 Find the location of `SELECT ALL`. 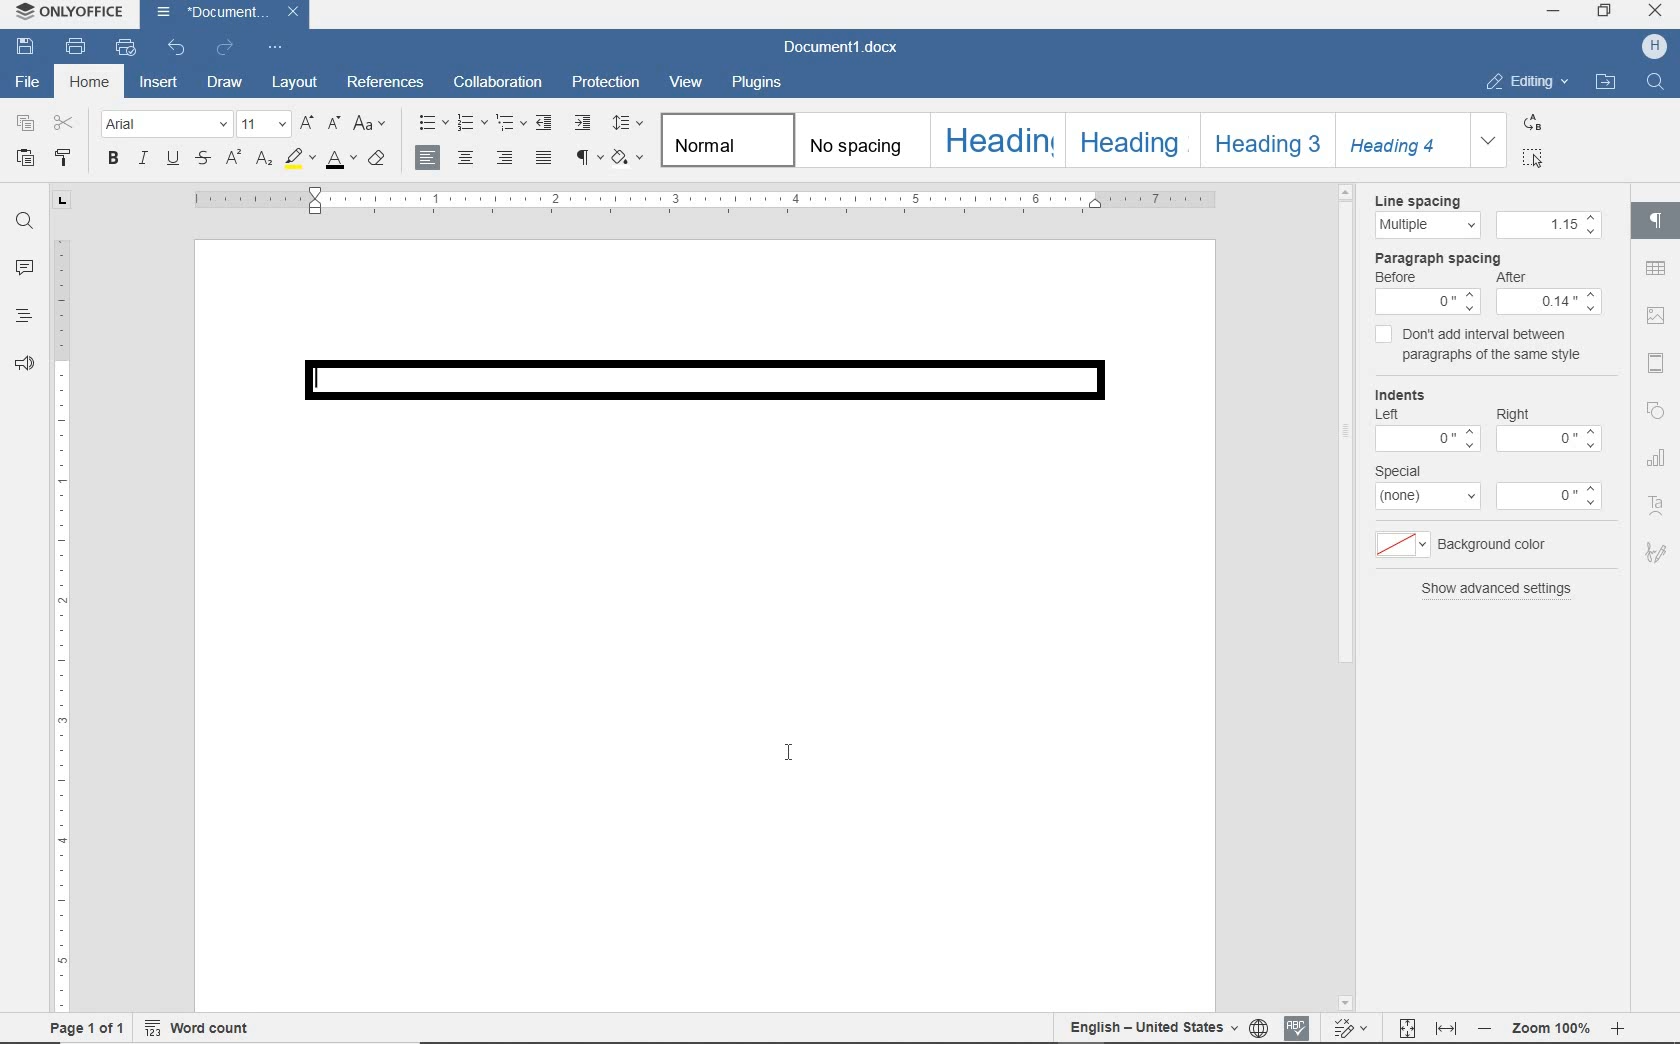

SELECT ALL is located at coordinates (1533, 157).